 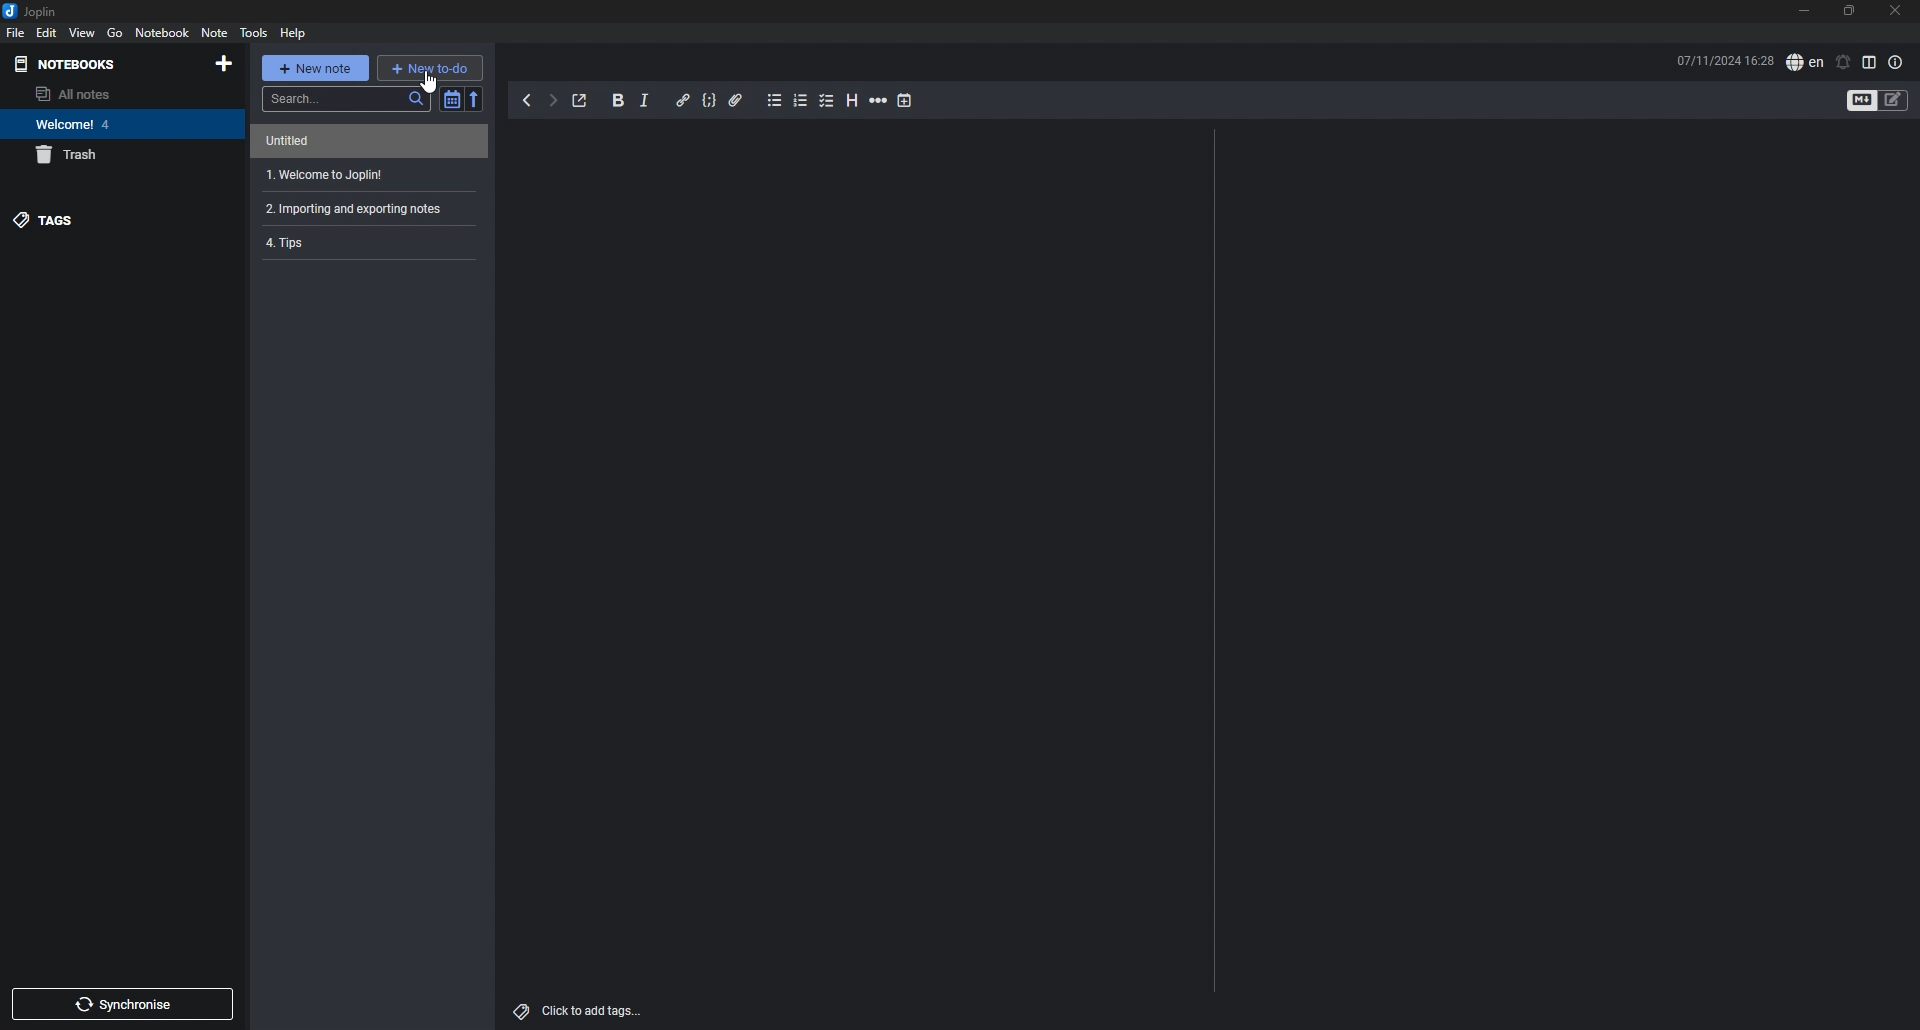 I want to click on bold, so click(x=619, y=100).